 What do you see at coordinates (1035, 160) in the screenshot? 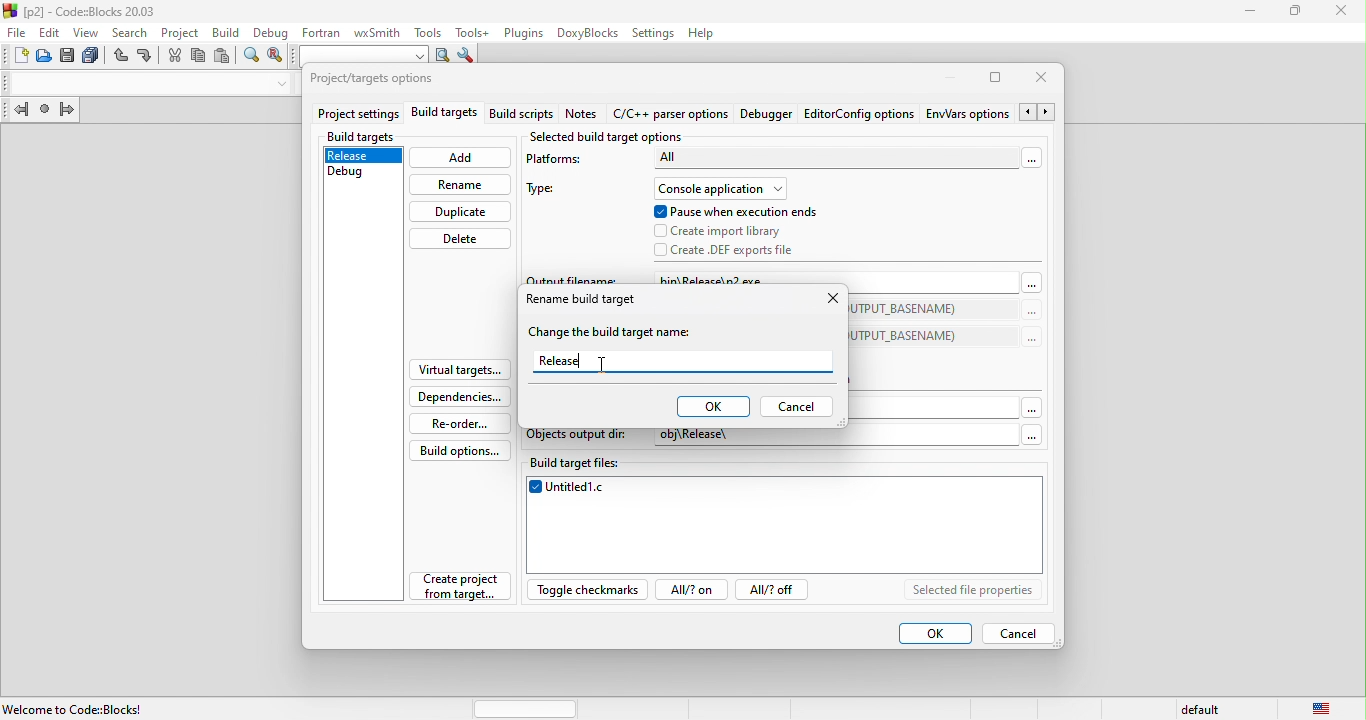
I see `more` at bounding box center [1035, 160].